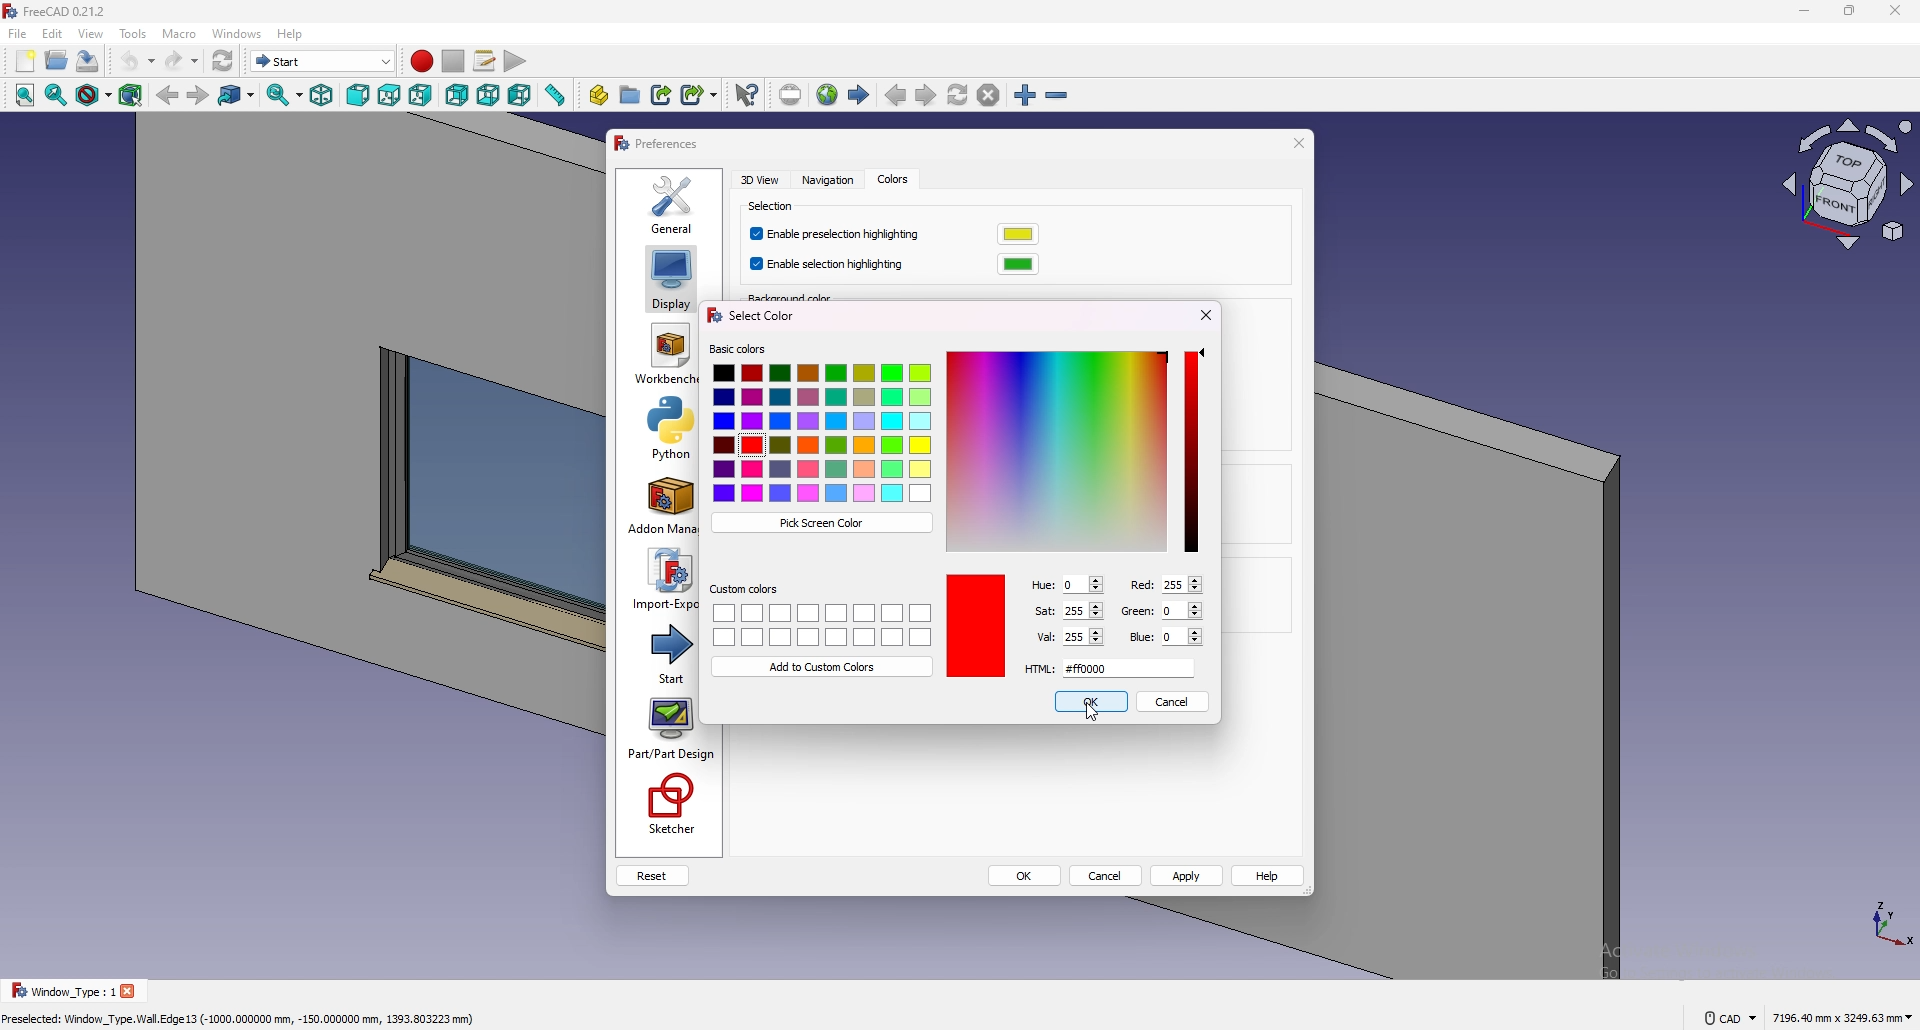 The image size is (1920, 1030). What do you see at coordinates (521, 95) in the screenshot?
I see `left` at bounding box center [521, 95].